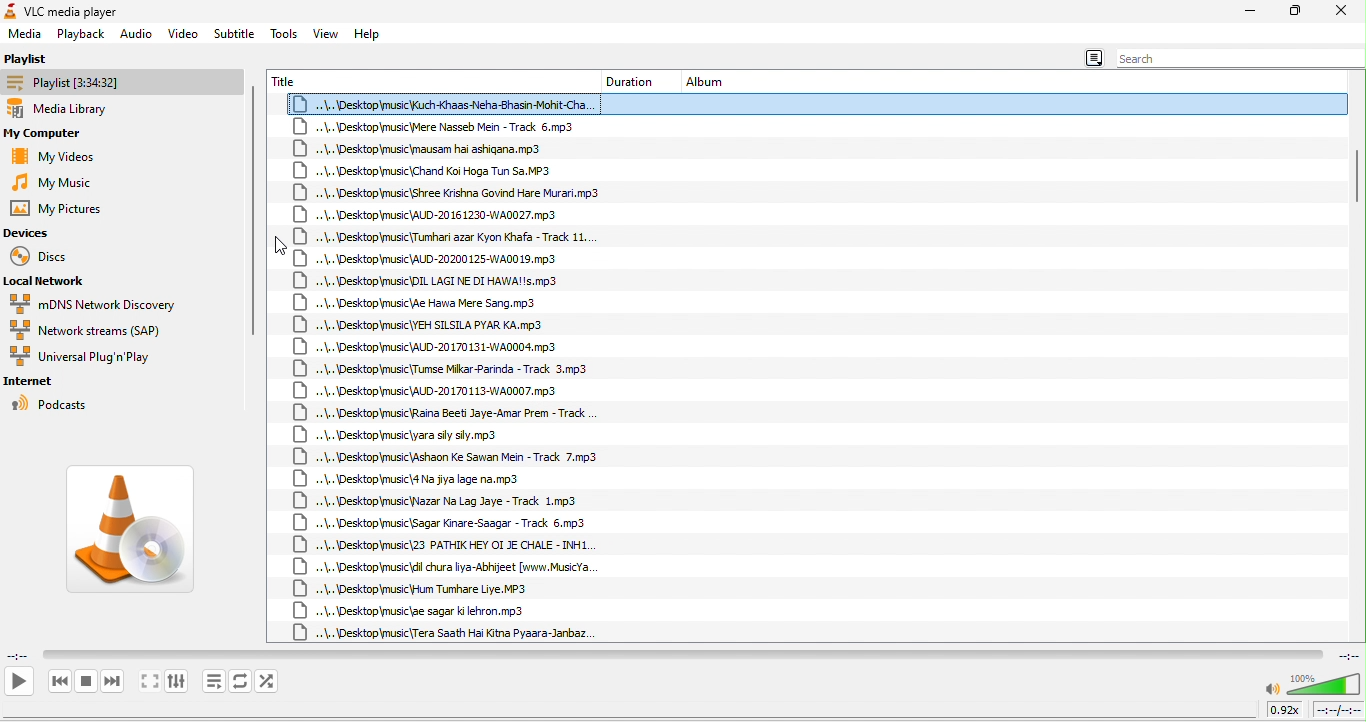 The height and width of the screenshot is (722, 1366). I want to click on ..\..\Desktop\music Kuch -Khaas-Neha-Bhasin-Mohit-Cha., so click(821, 106).